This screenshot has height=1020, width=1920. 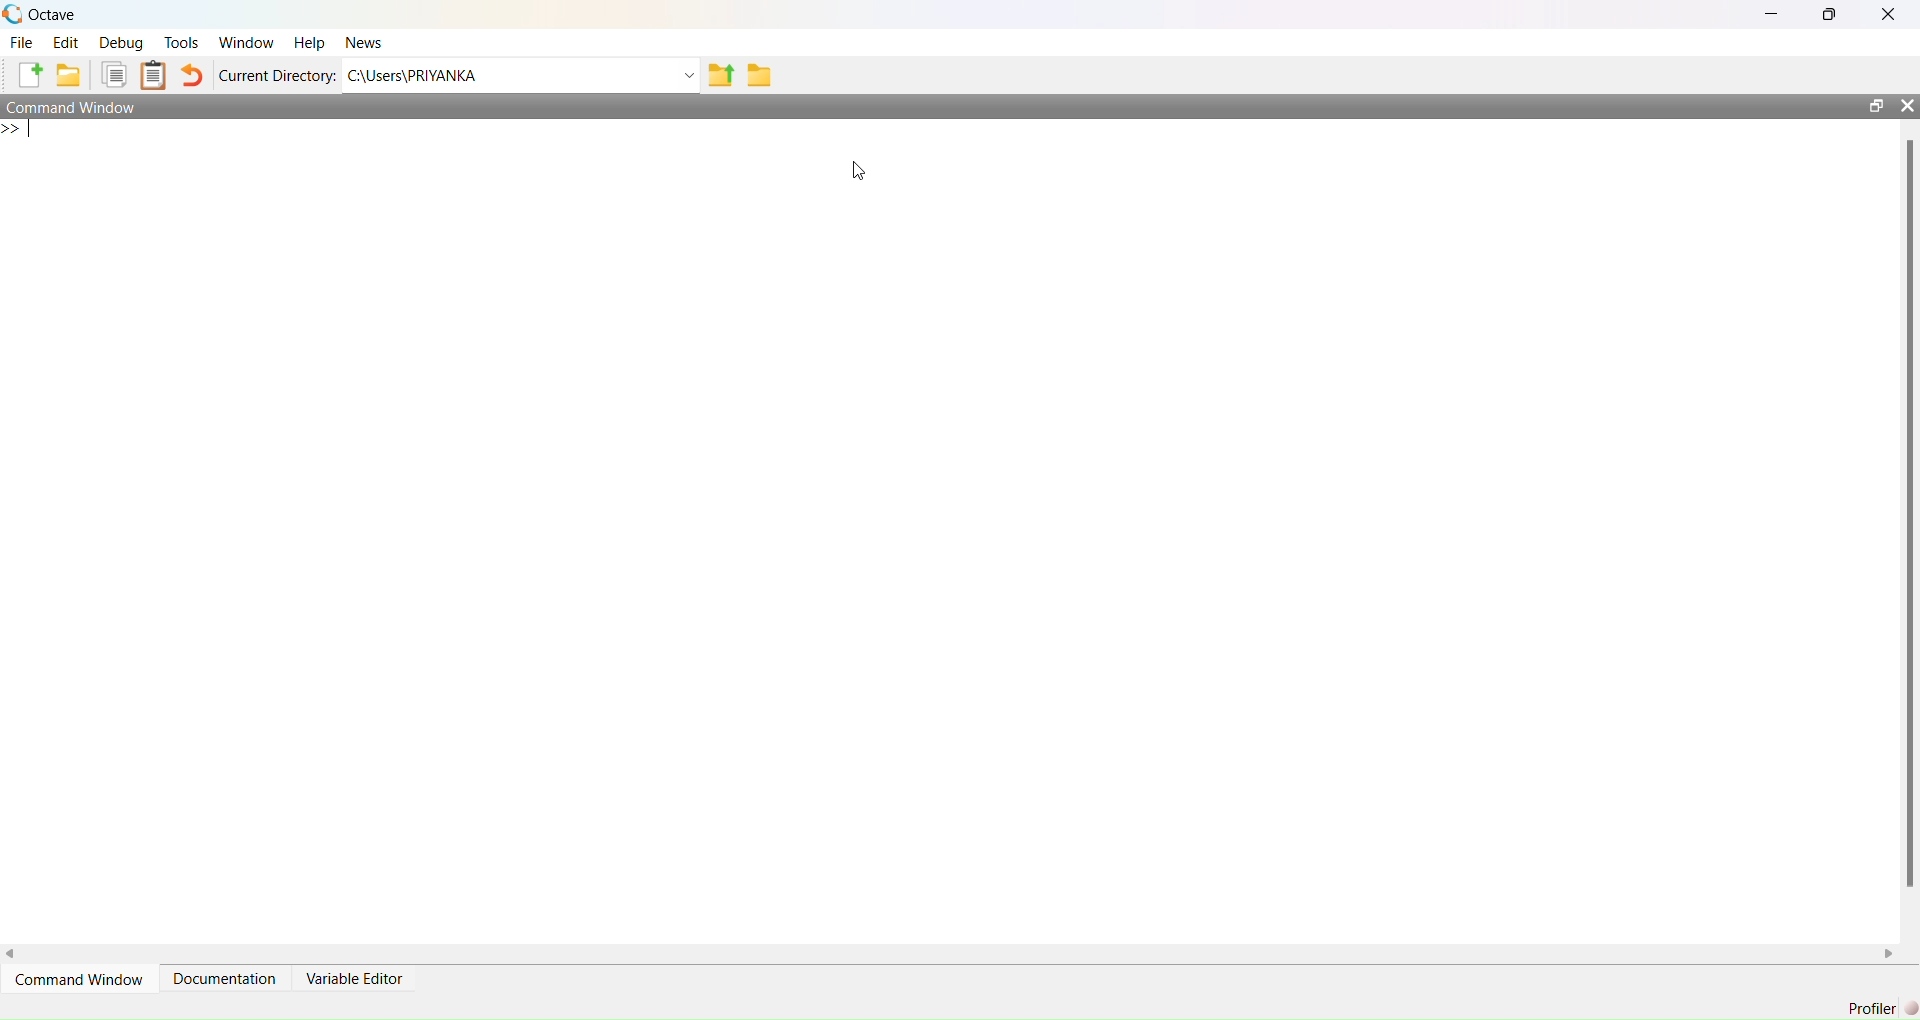 What do you see at coordinates (359, 980) in the screenshot?
I see `variable editor` at bounding box center [359, 980].